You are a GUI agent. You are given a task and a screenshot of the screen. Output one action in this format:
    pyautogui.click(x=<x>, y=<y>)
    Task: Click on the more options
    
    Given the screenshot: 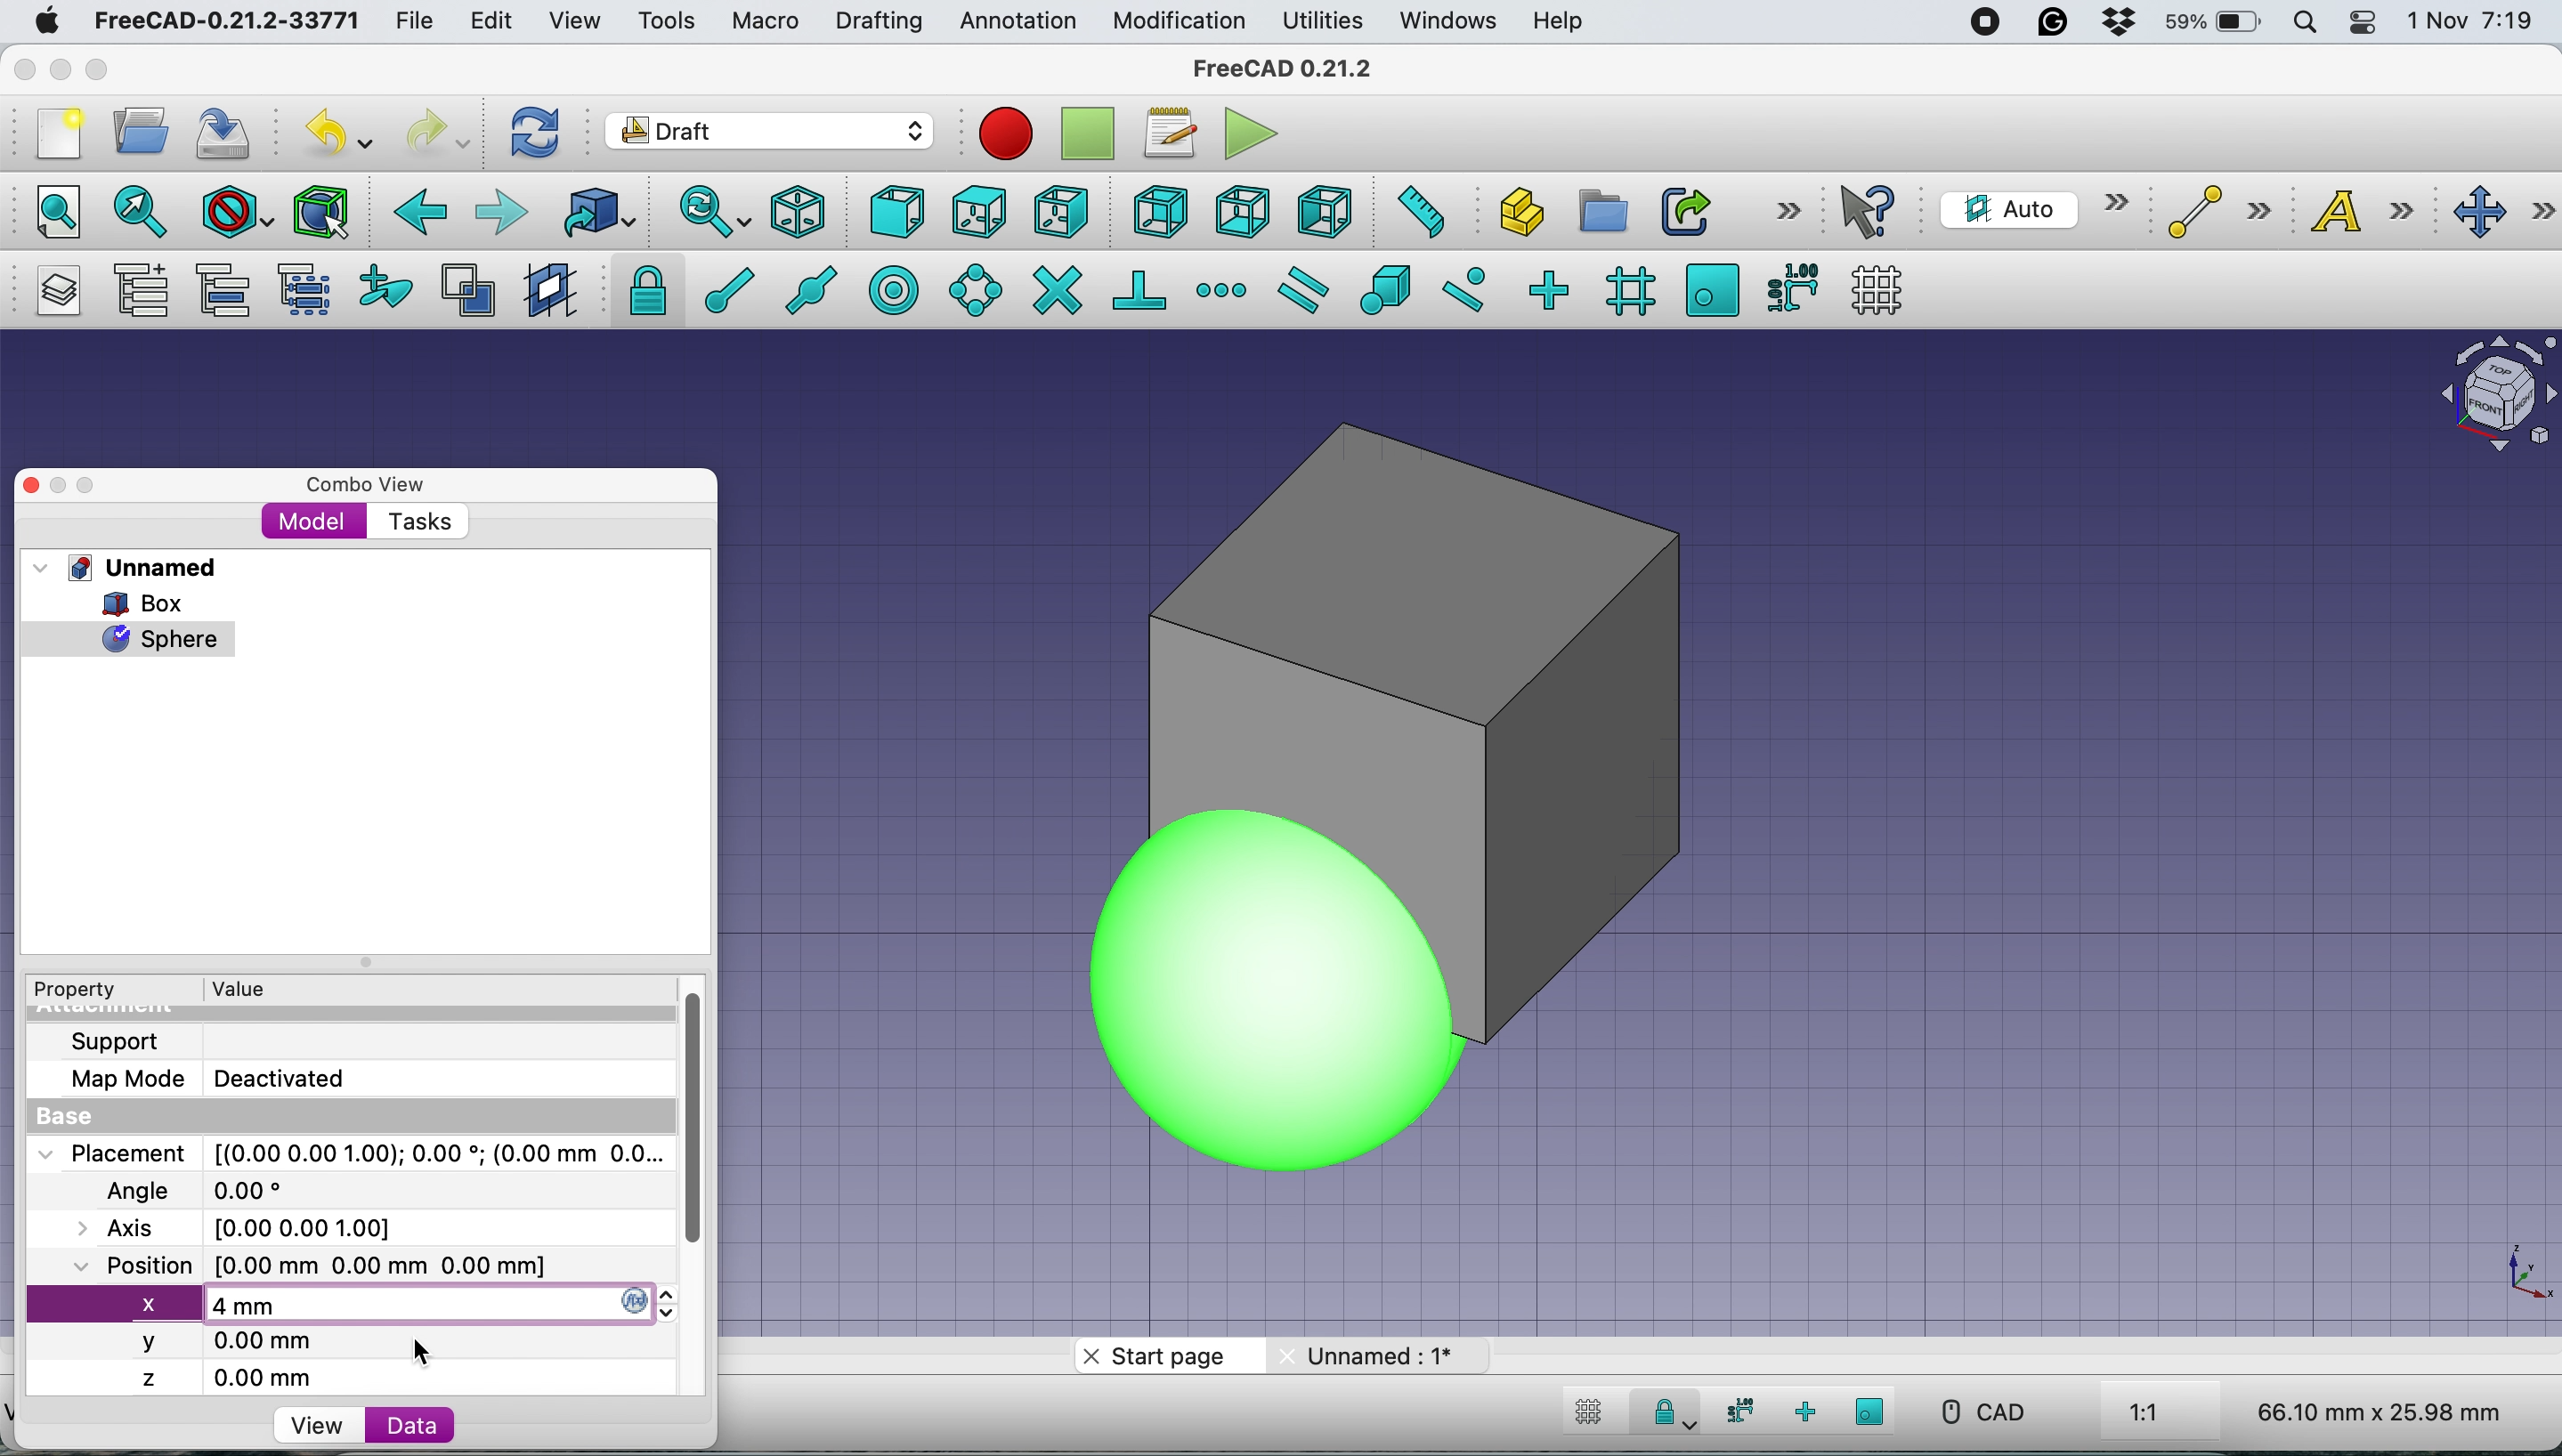 What is the action you would take?
    pyautogui.click(x=1788, y=209)
    